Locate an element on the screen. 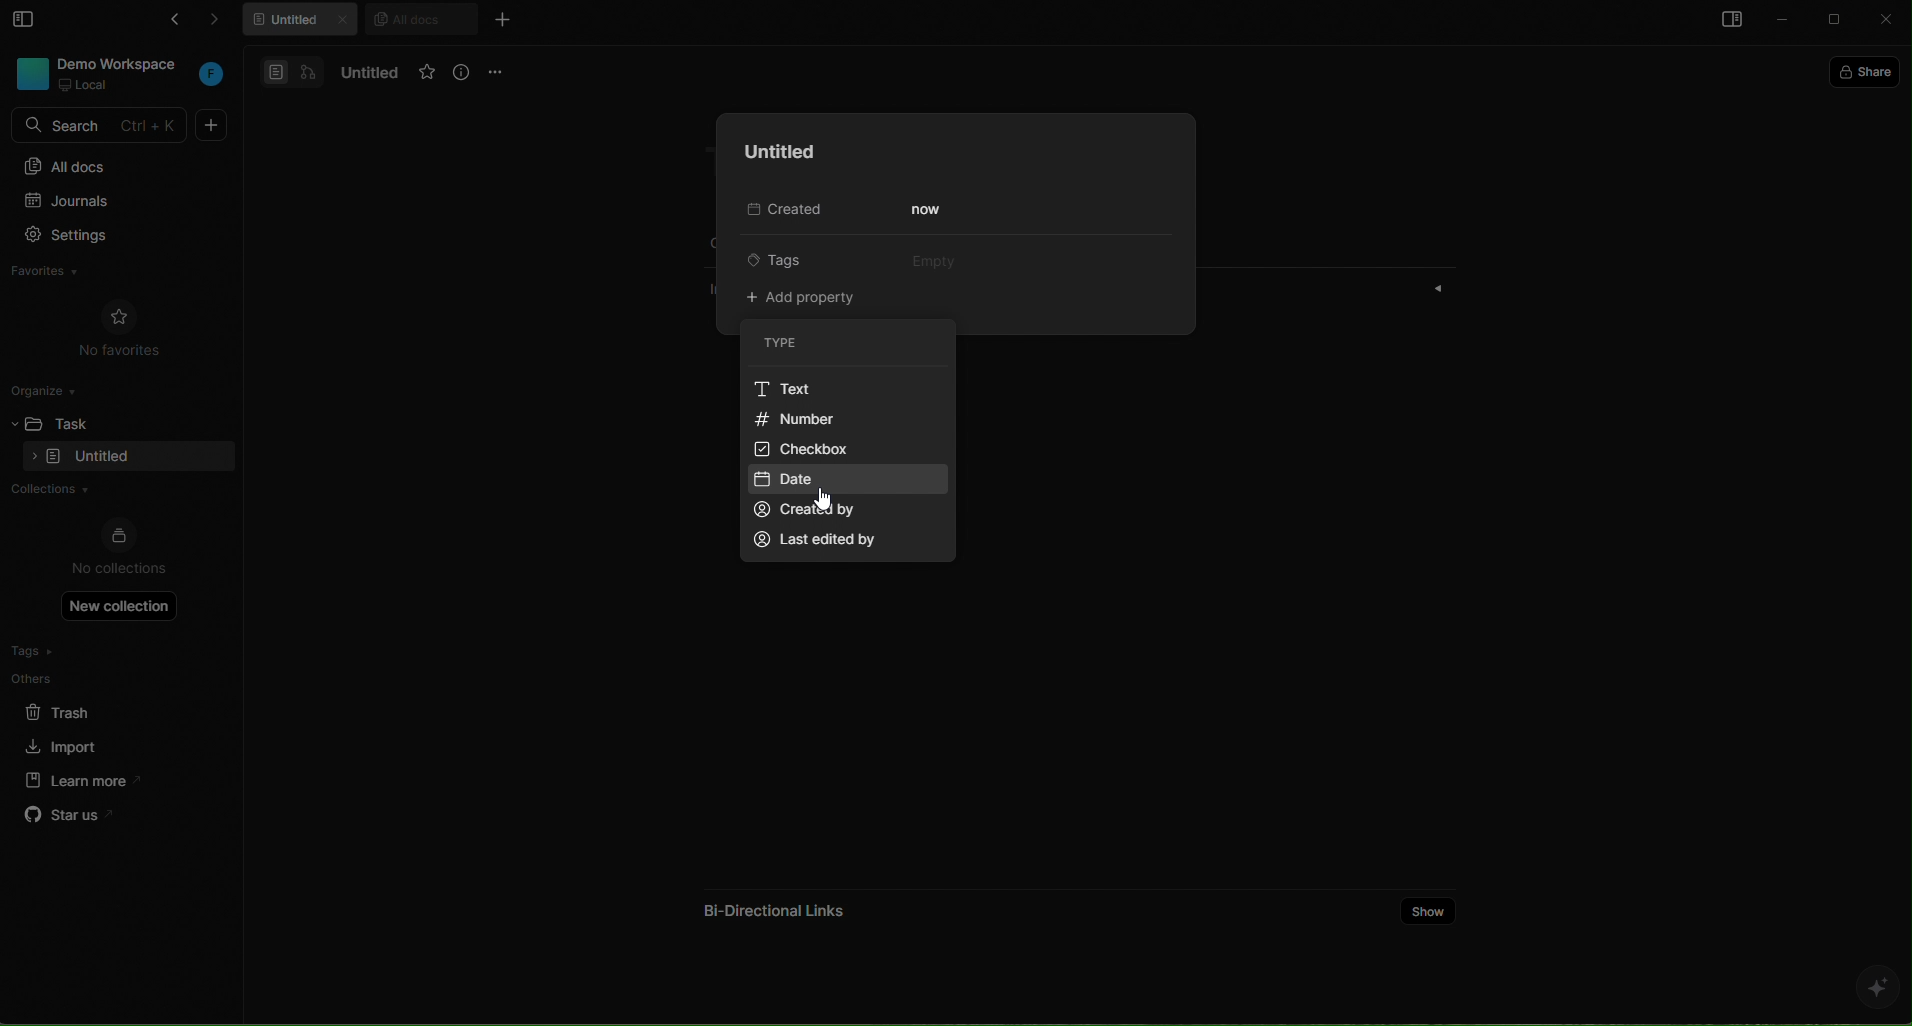 This screenshot has width=1912, height=1026. trash is located at coordinates (74, 709).